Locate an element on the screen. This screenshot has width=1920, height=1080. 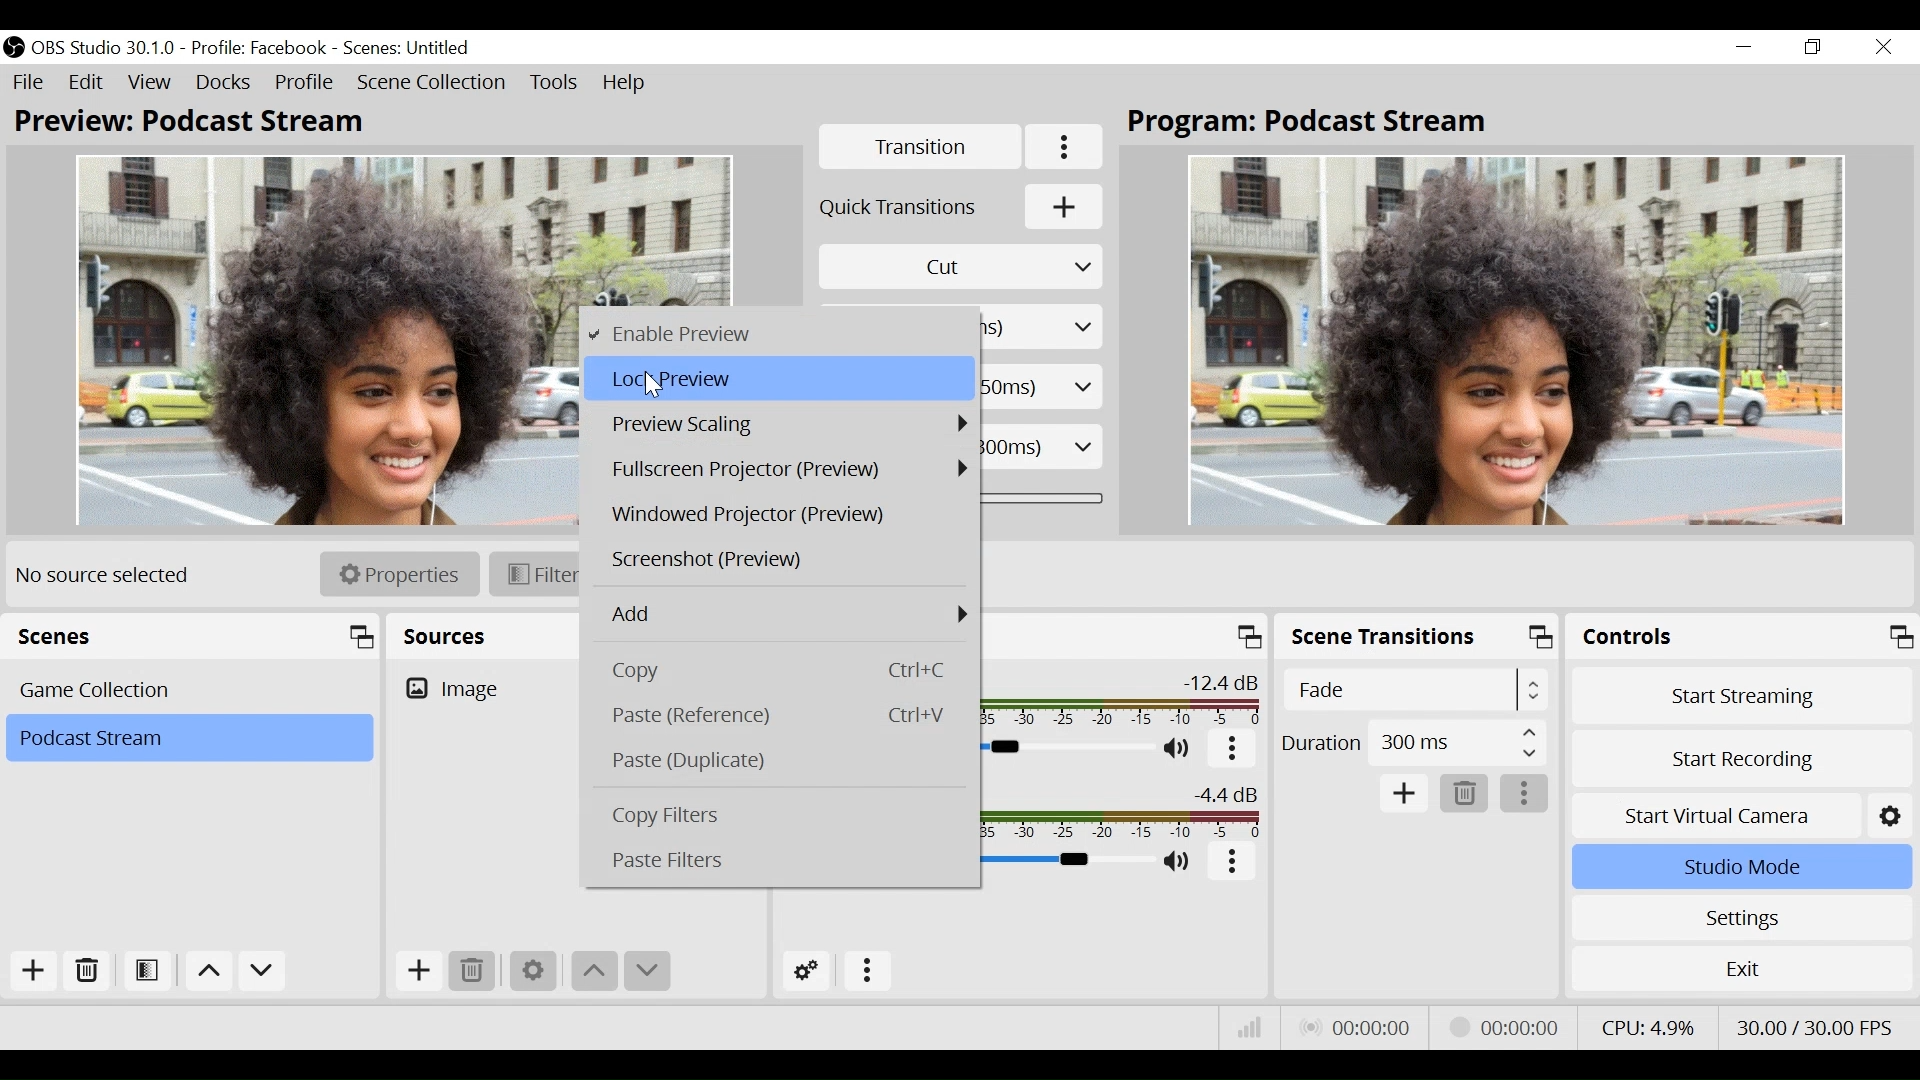
Preview Scaling is located at coordinates (779, 422).